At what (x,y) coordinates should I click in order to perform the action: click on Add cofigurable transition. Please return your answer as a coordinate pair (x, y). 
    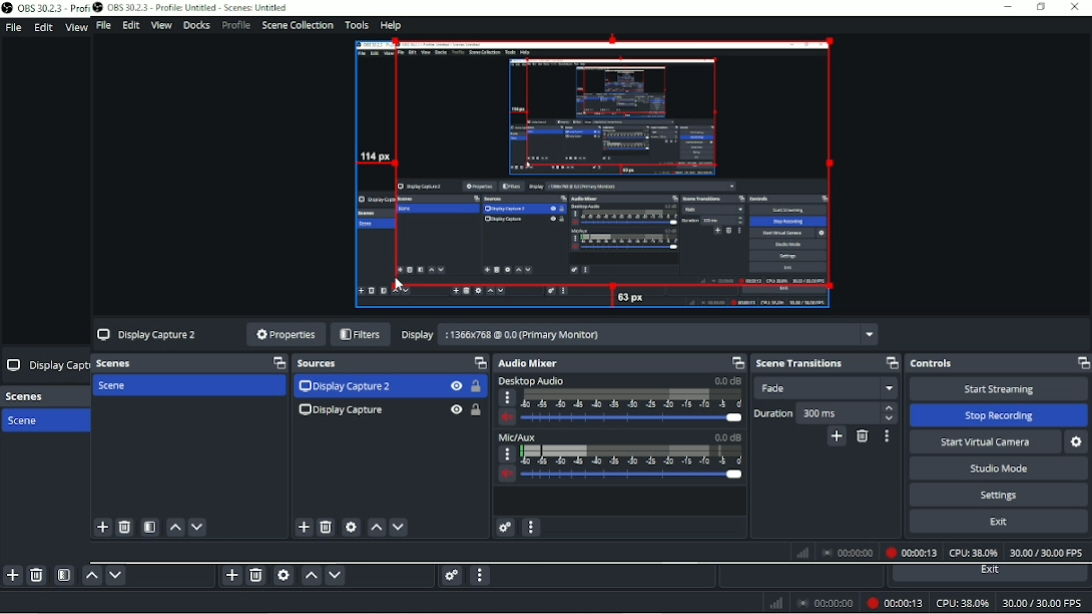
    Looking at the image, I should click on (832, 438).